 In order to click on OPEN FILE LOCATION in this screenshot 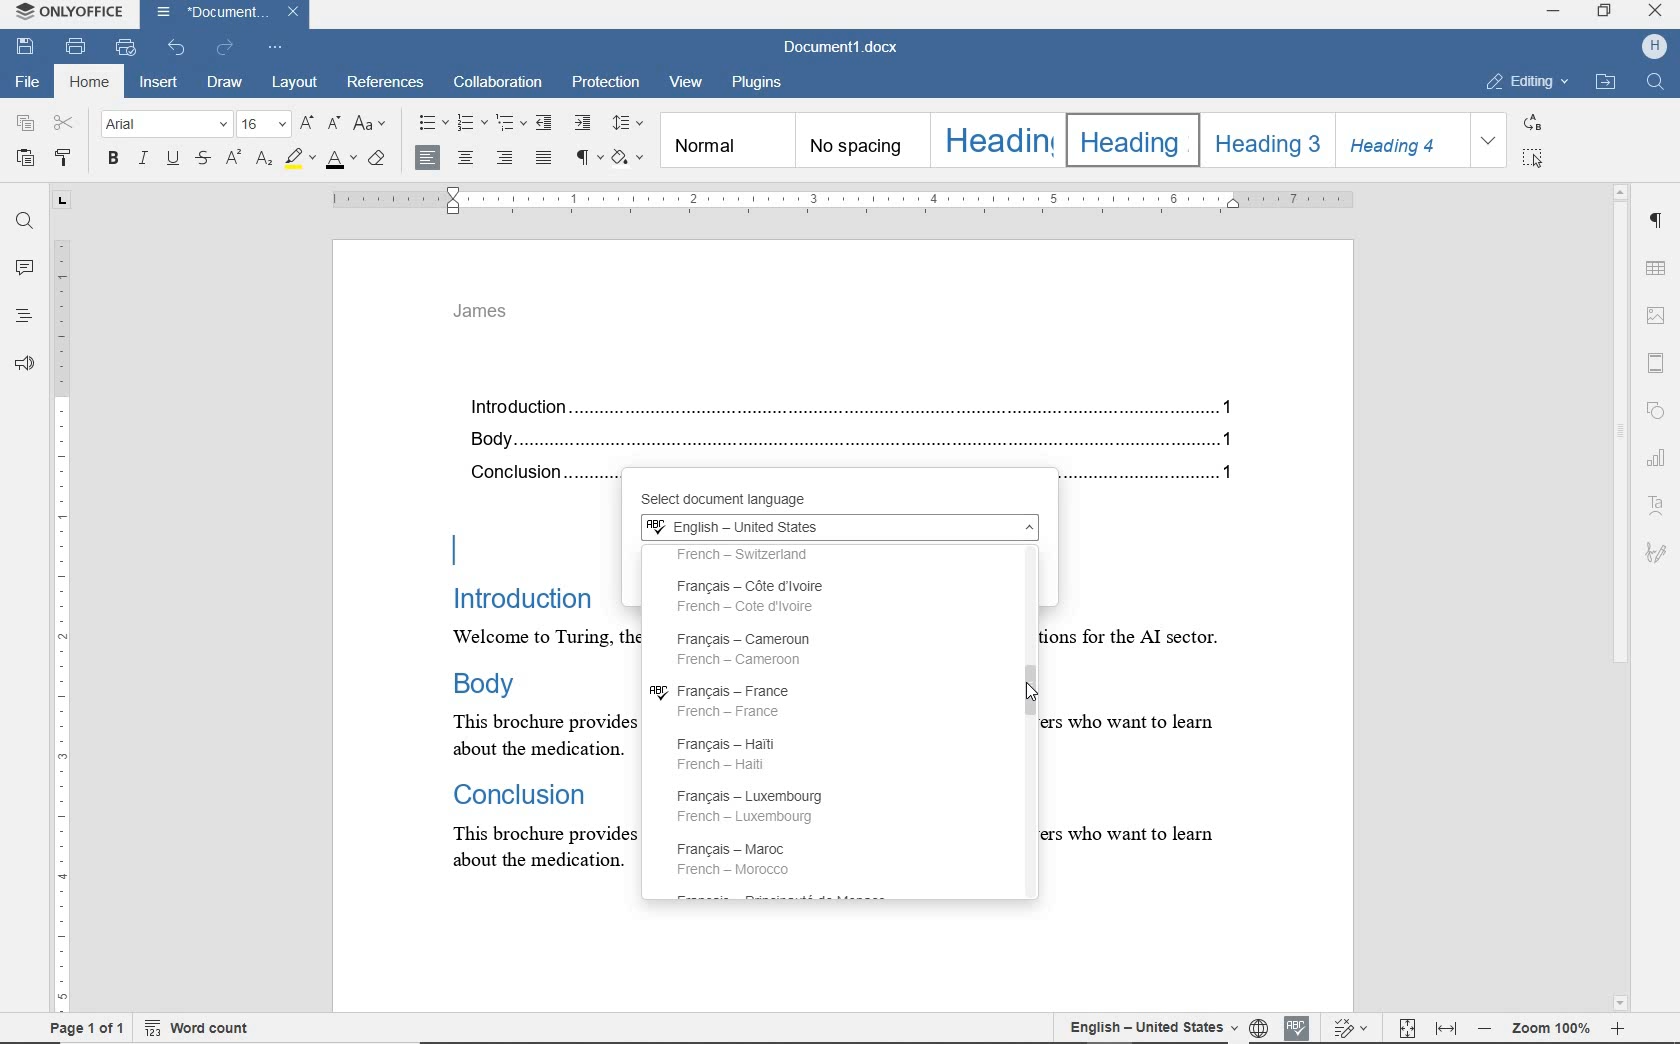, I will do `click(1605, 83)`.